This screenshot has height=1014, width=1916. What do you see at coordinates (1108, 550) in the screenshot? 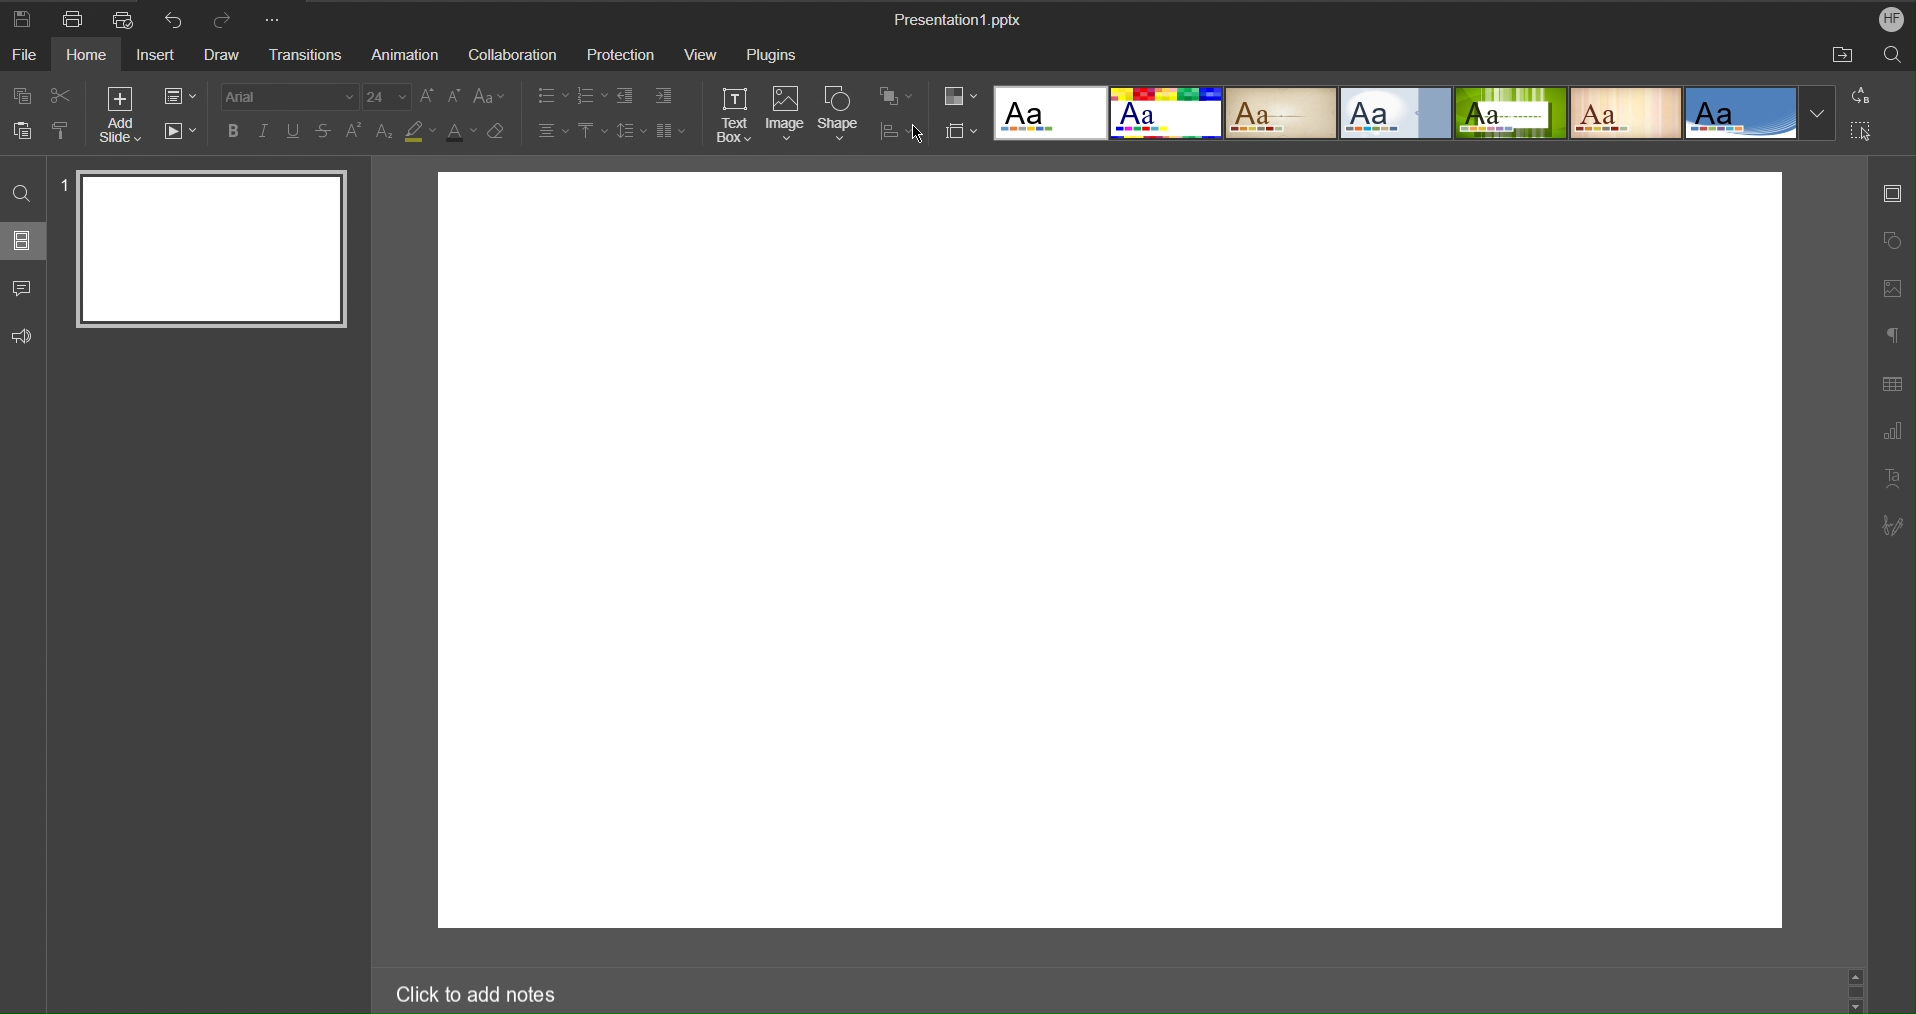
I see `Slide 1 blank space` at bounding box center [1108, 550].